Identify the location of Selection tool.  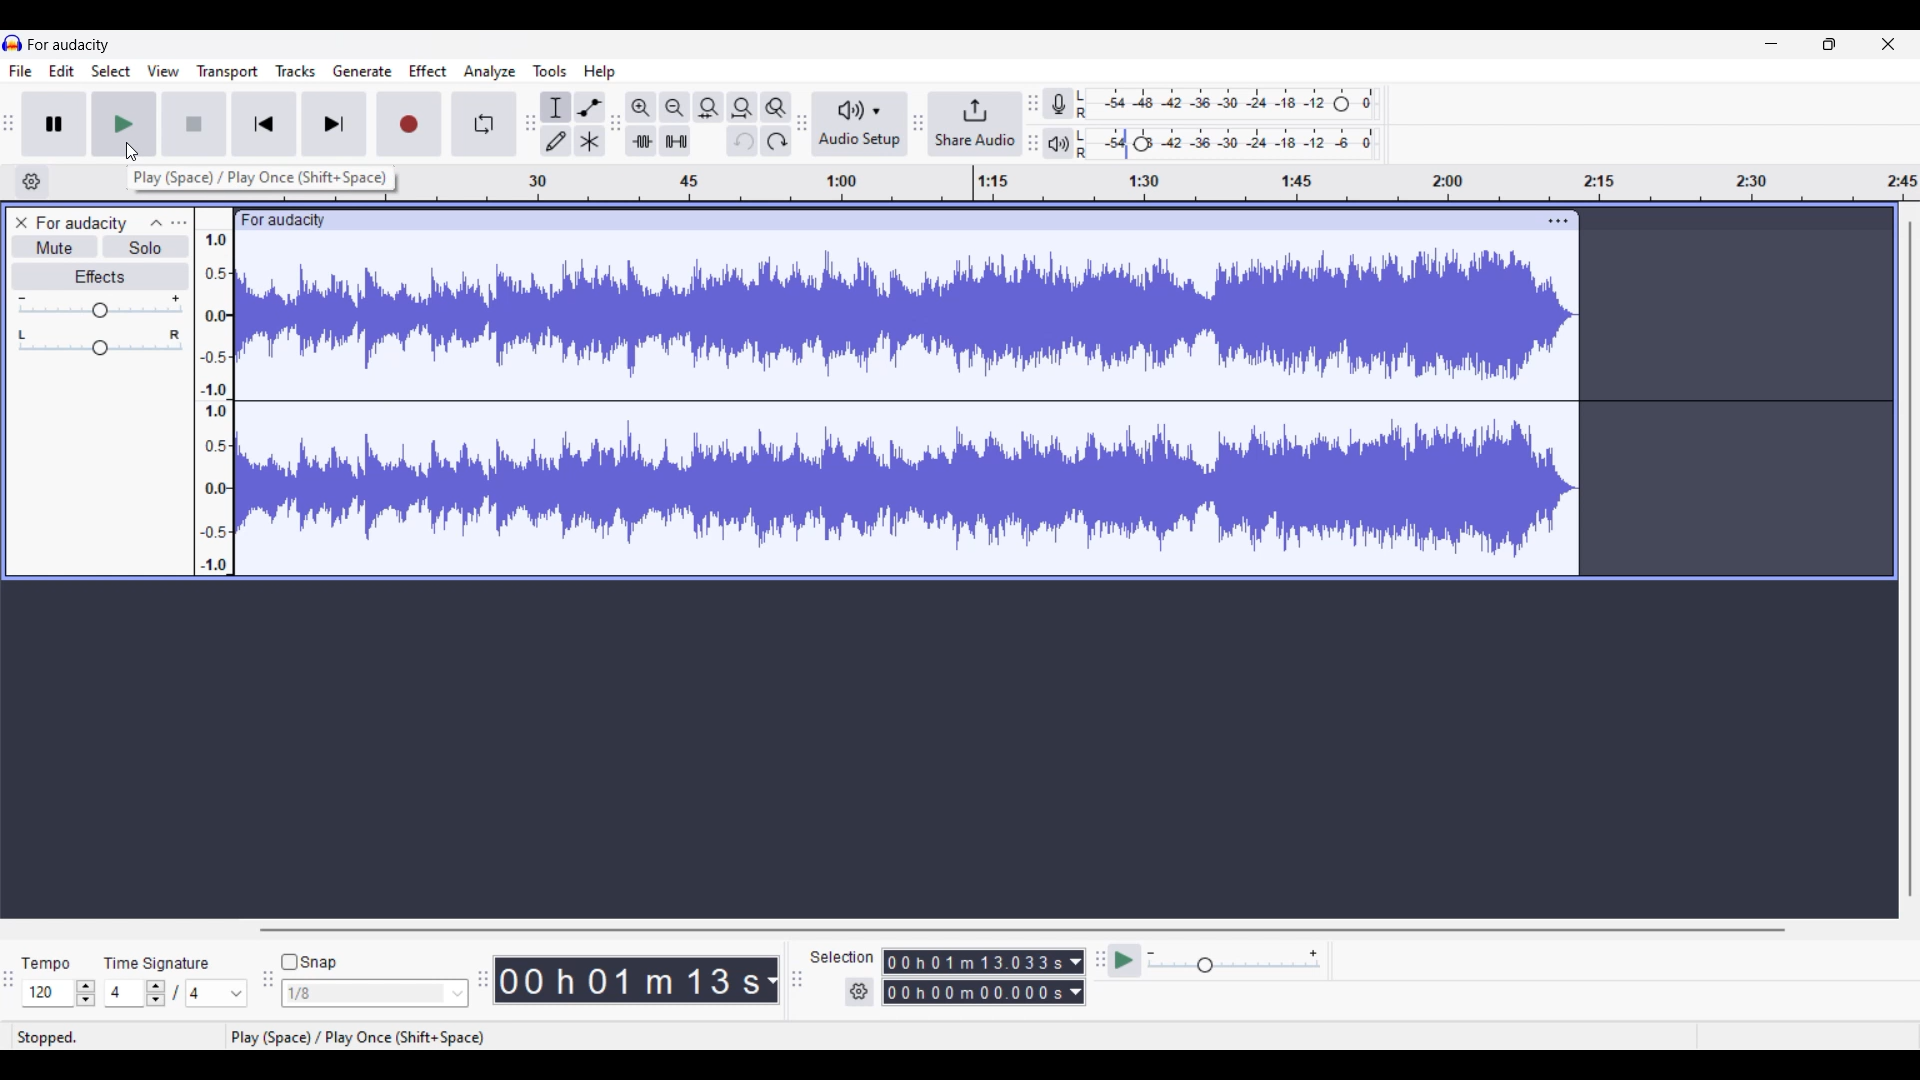
(556, 107).